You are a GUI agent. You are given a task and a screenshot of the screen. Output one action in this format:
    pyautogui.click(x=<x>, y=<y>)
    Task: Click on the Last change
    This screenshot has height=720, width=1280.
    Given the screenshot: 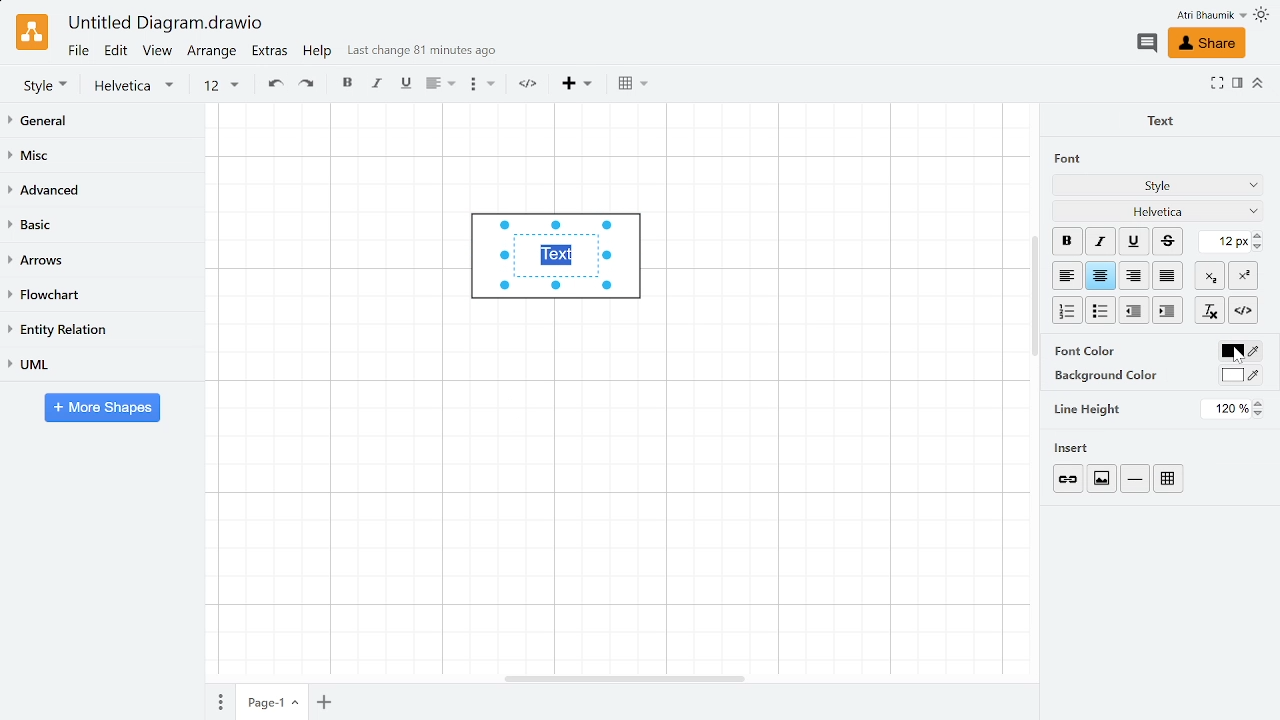 What is the action you would take?
    pyautogui.click(x=422, y=55)
    